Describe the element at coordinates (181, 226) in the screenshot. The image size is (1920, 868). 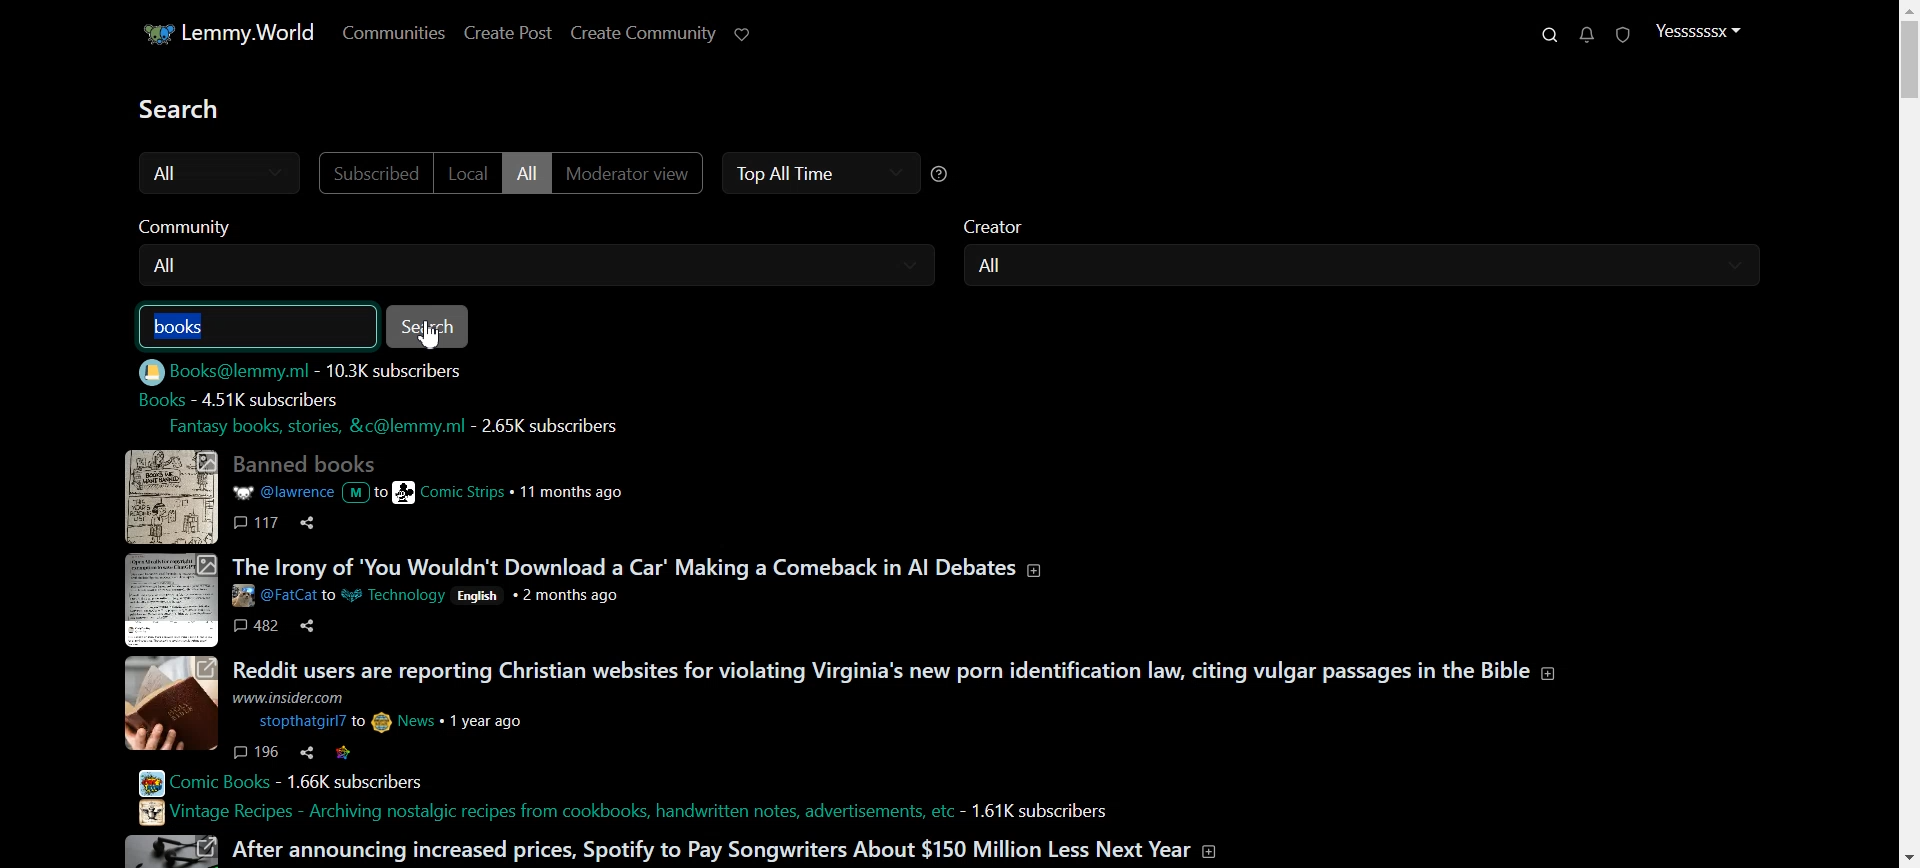
I see `community` at that location.